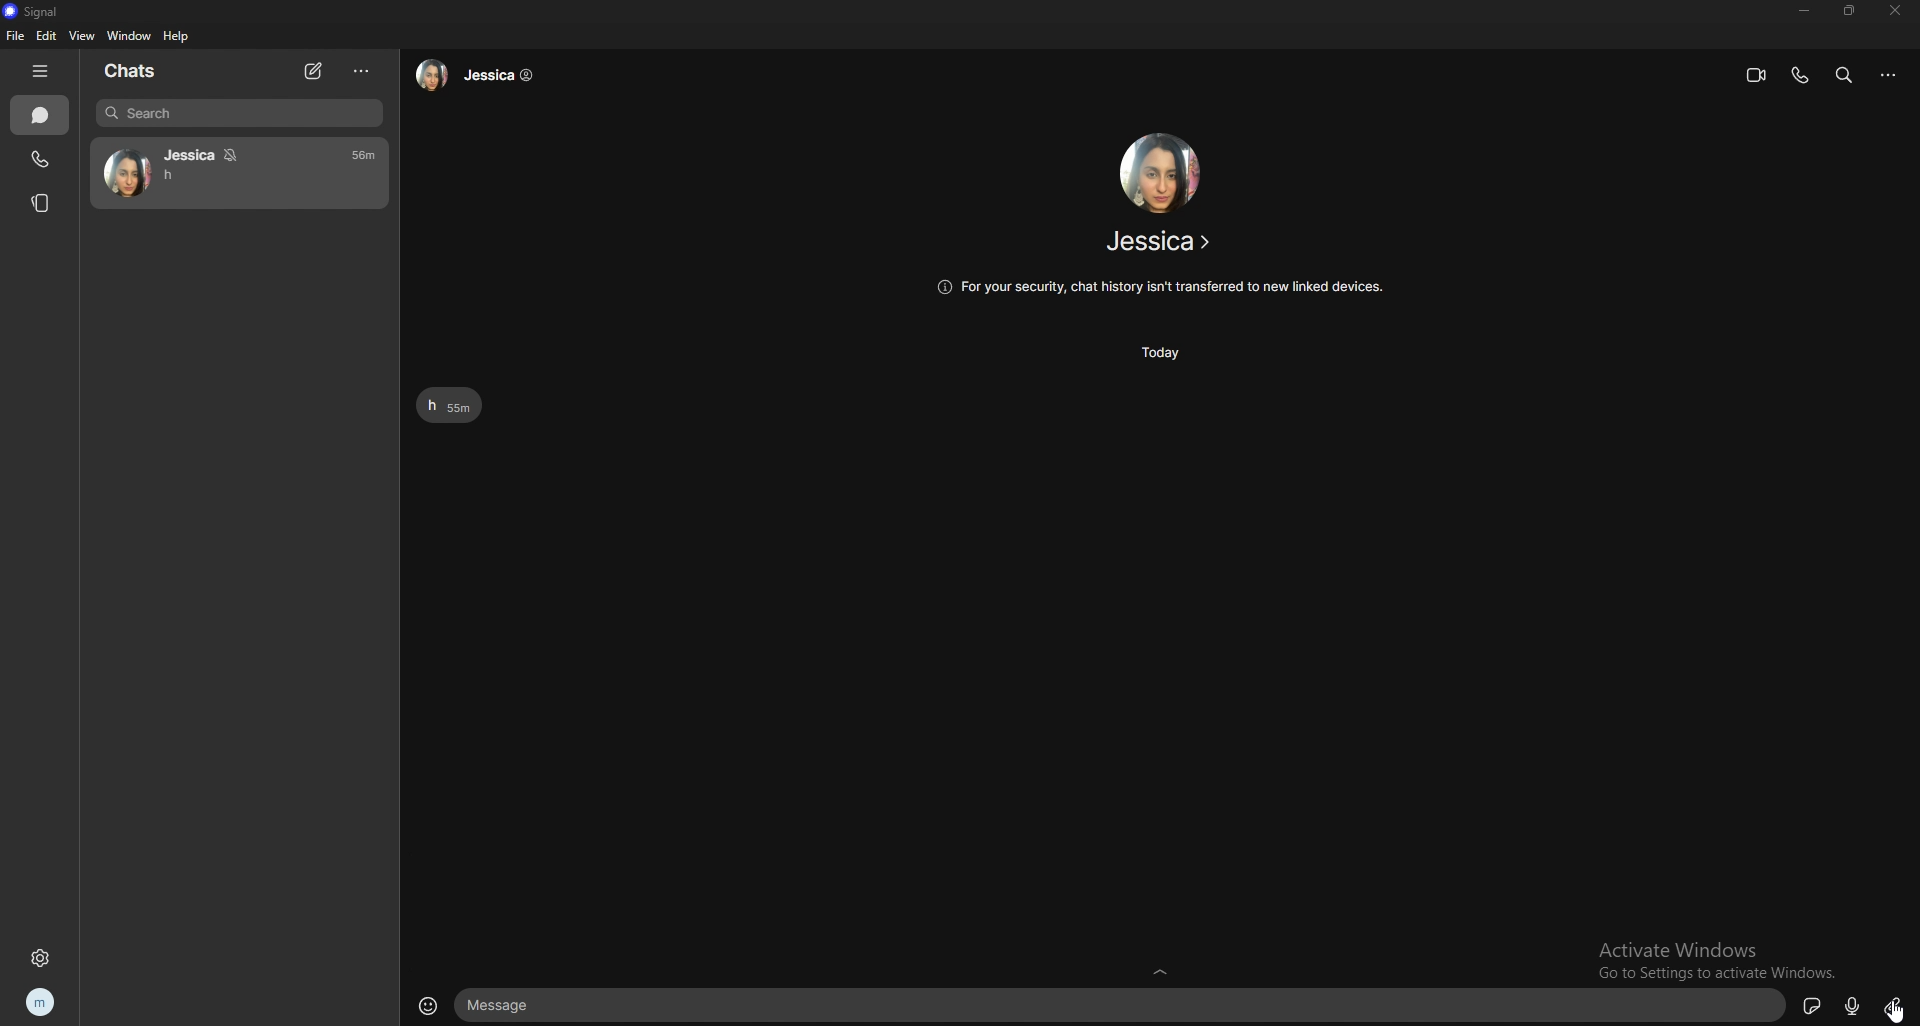 The image size is (1920, 1026). What do you see at coordinates (41, 115) in the screenshot?
I see `chats` at bounding box center [41, 115].